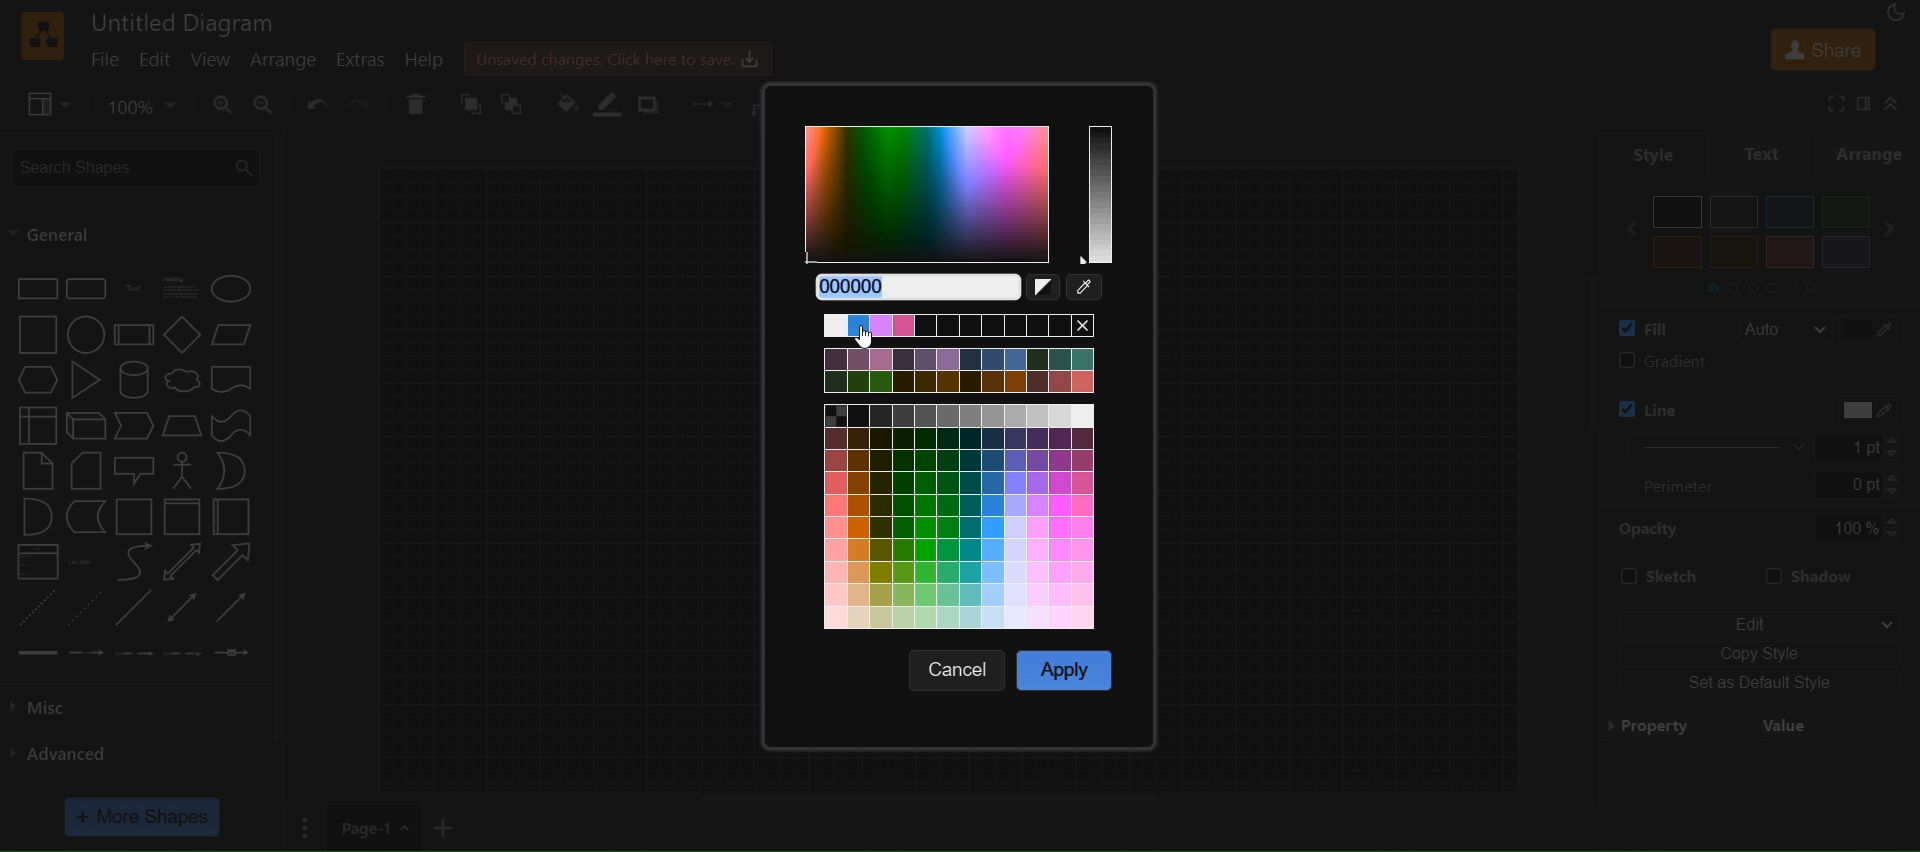  What do you see at coordinates (137, 380) in the screenshot?
I see `cylinder` at bounding box center [137, 380].